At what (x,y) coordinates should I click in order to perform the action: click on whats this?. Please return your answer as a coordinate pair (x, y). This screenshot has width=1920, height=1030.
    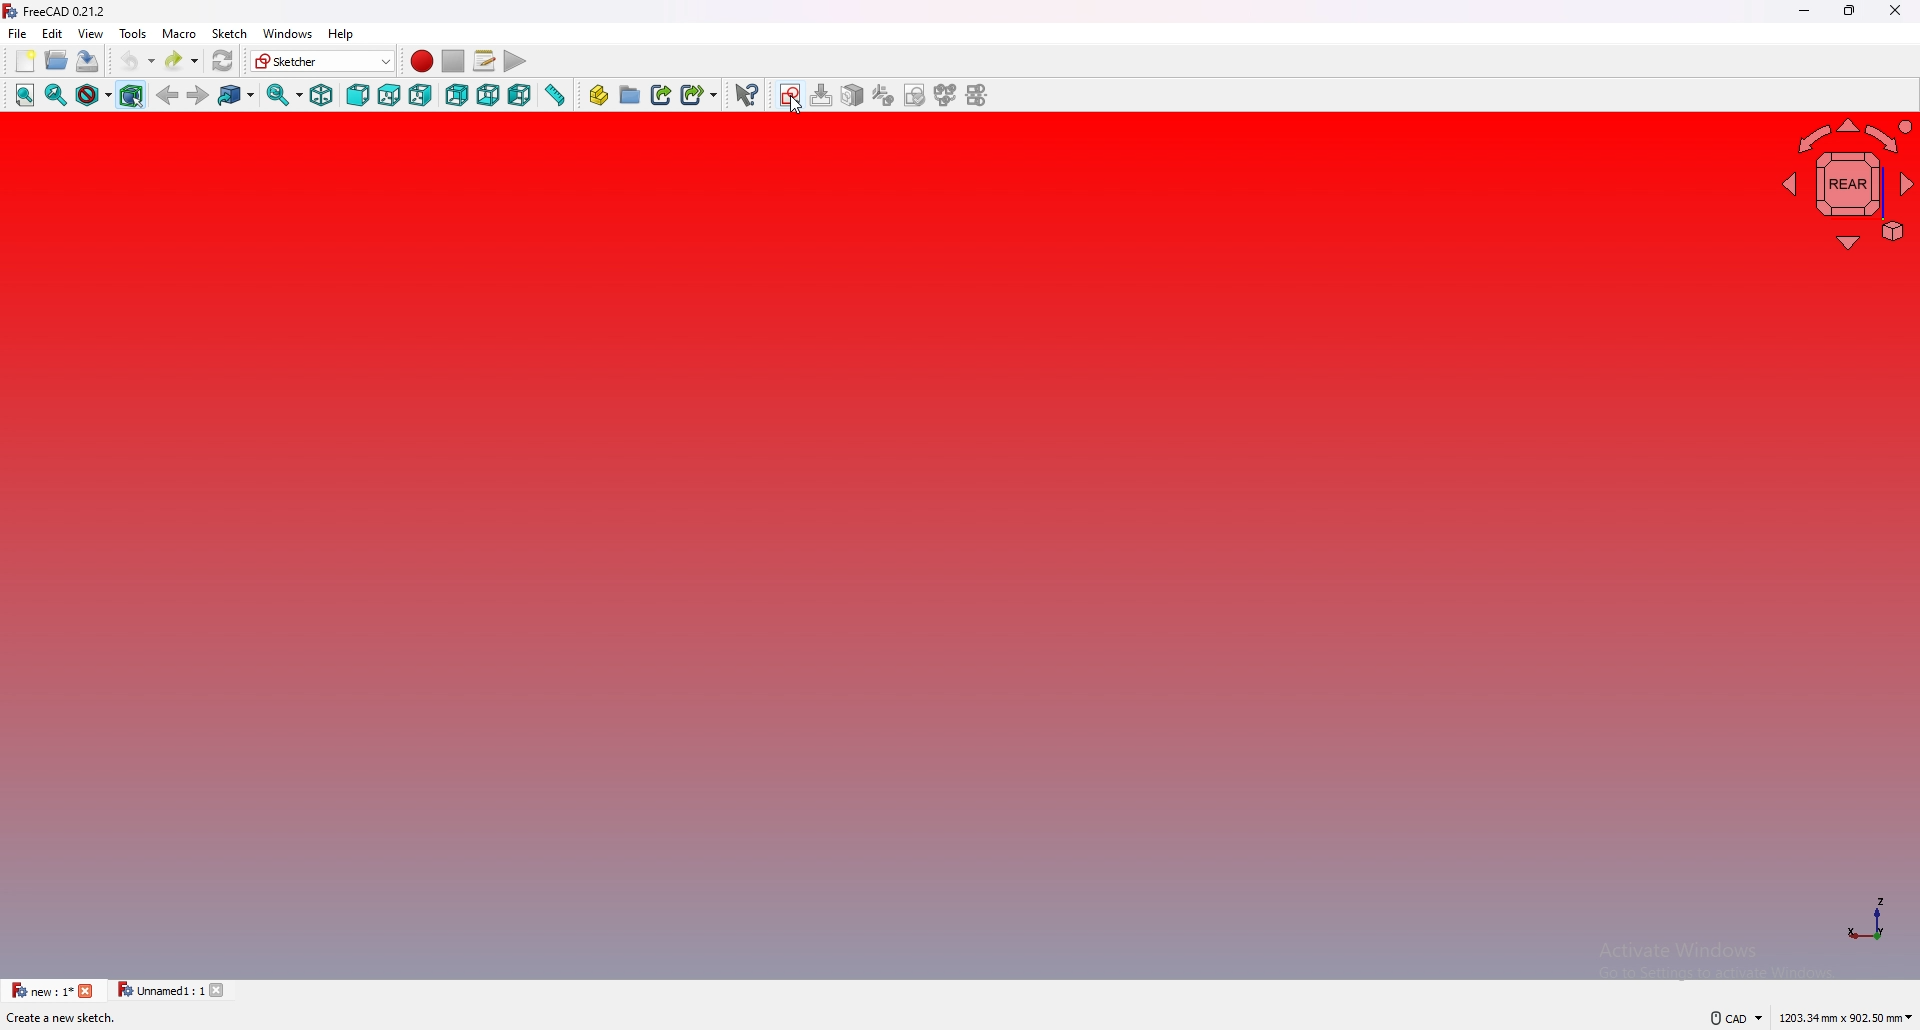
    Looking at the image, I should click on (747, 95).